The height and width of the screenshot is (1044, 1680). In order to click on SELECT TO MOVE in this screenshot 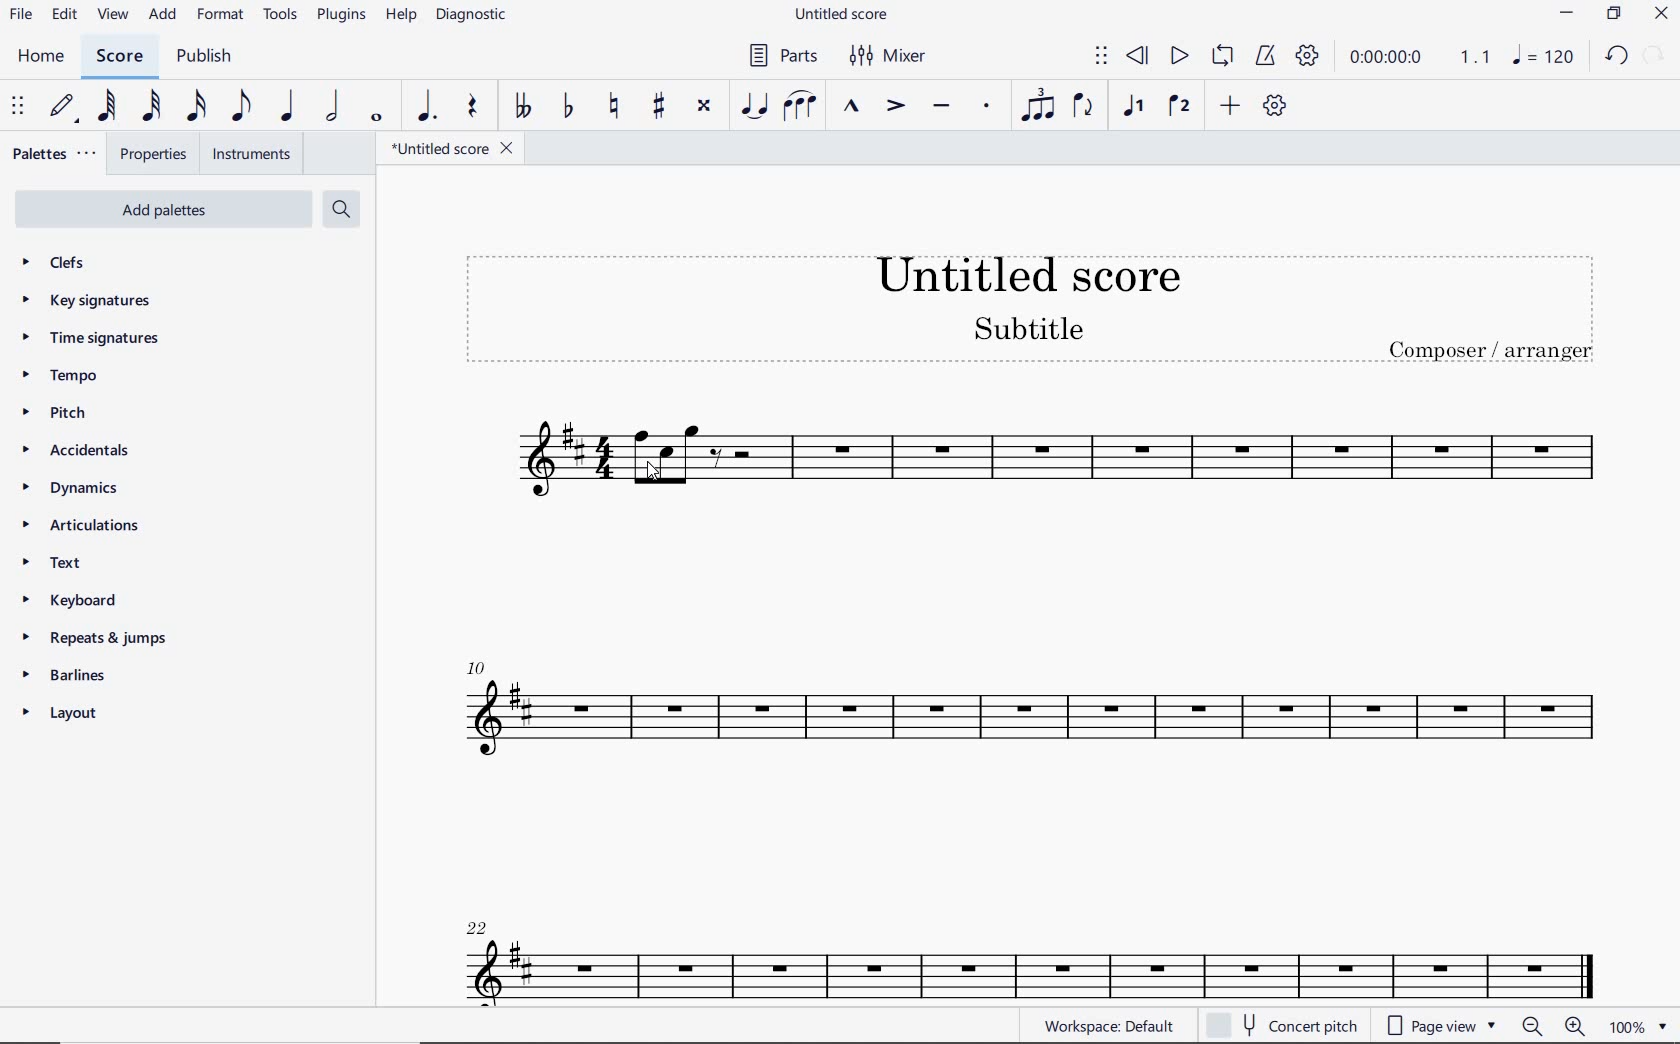, I will do `click(1102, 59)`.